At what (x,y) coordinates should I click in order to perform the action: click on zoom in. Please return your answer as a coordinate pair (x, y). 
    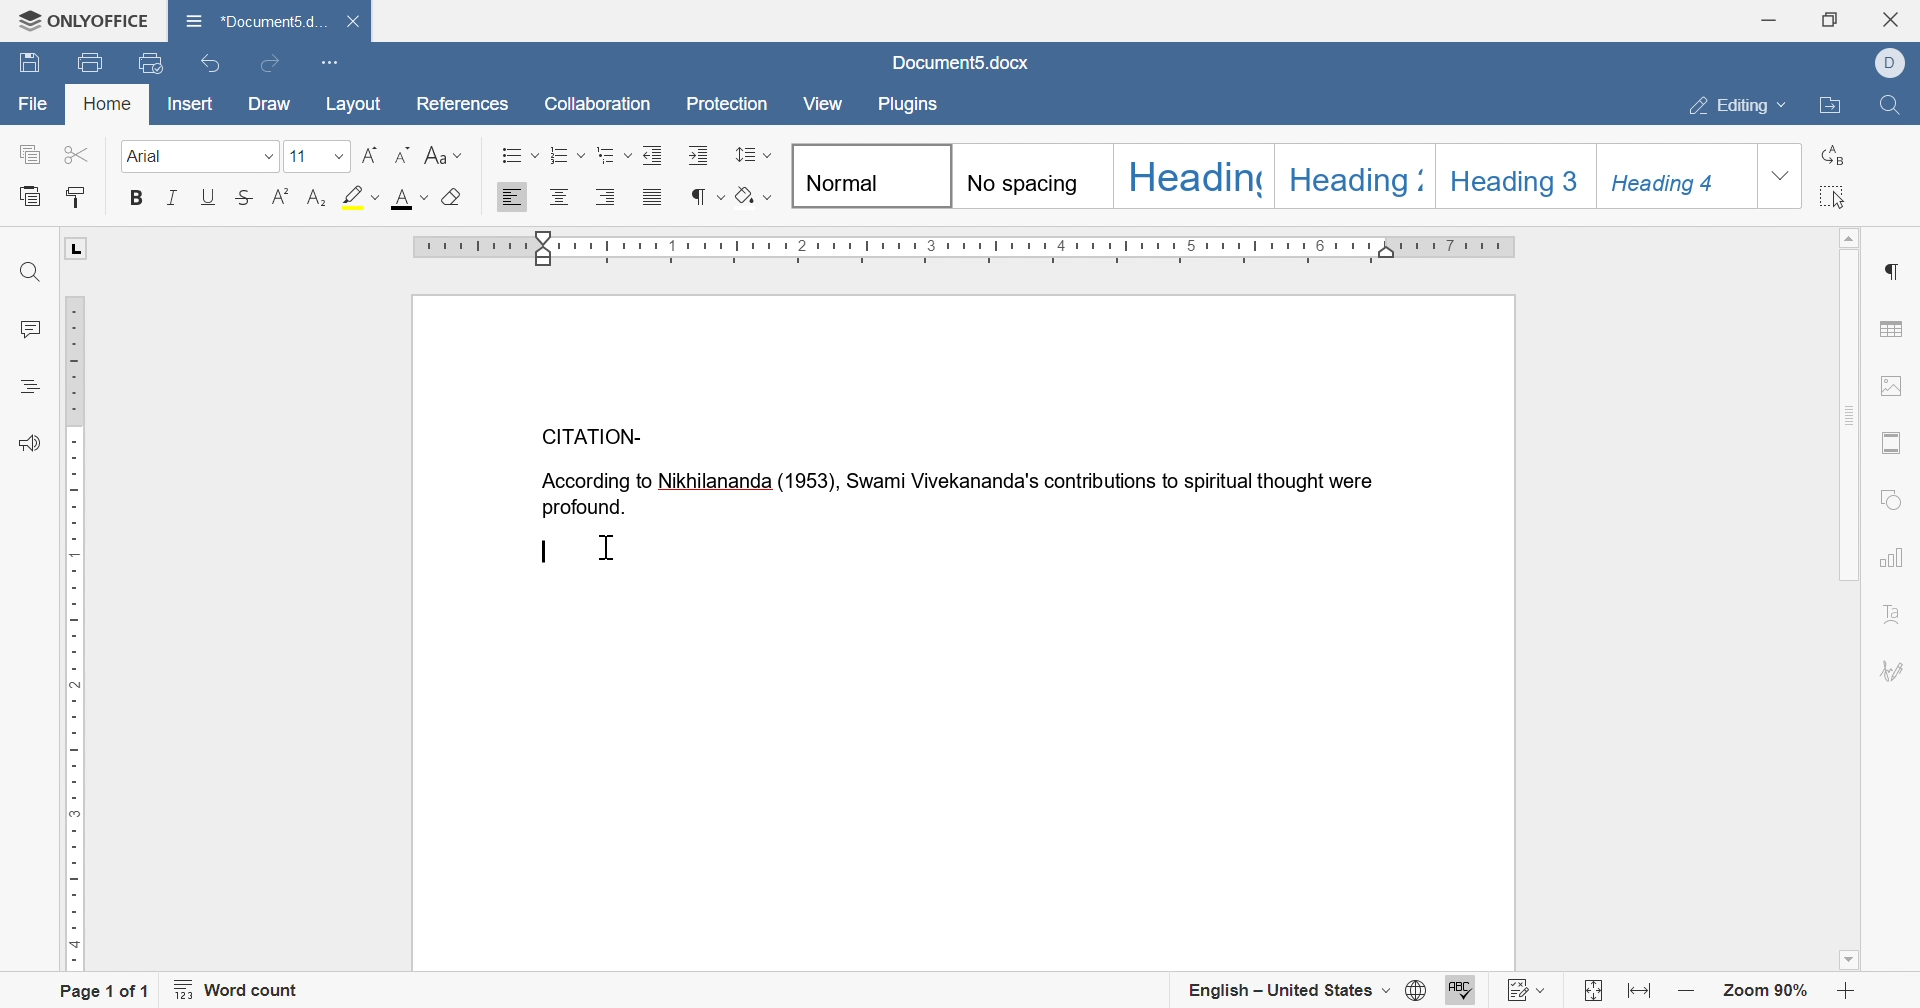
    Looking at the image, I should click on (1849, 991).